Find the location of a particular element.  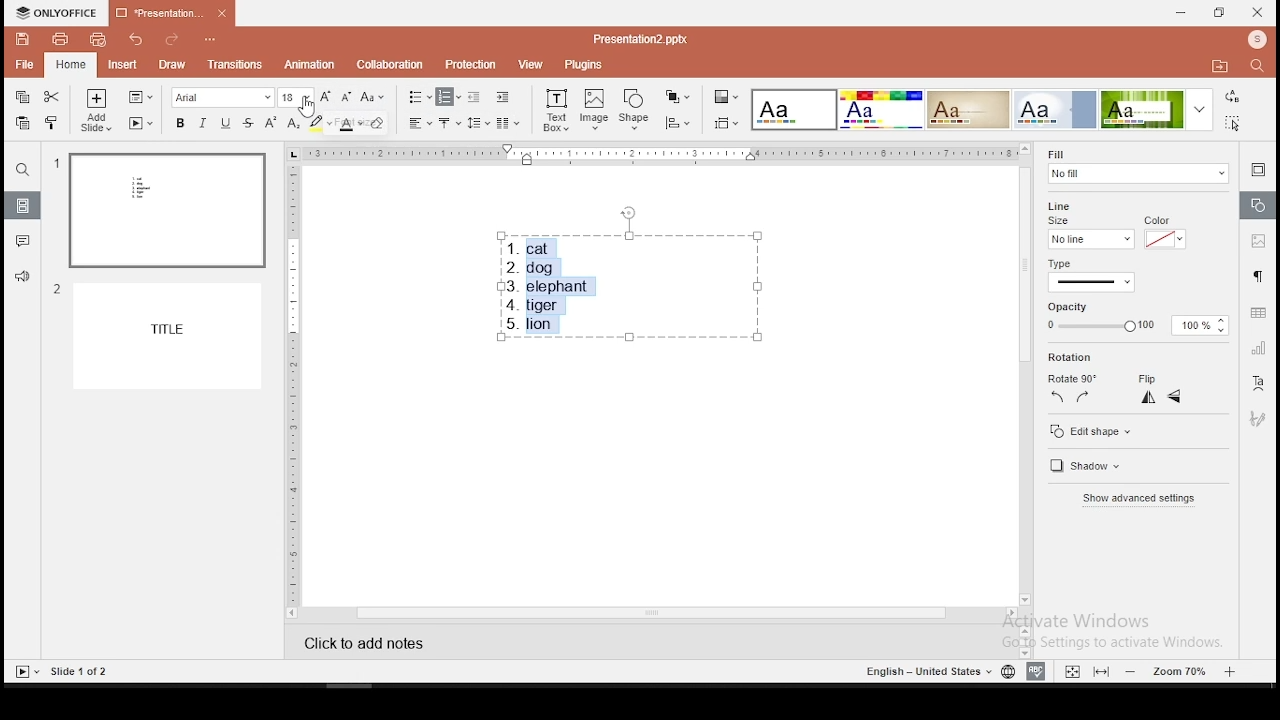

english - united states is located at coordinates (921, 671).